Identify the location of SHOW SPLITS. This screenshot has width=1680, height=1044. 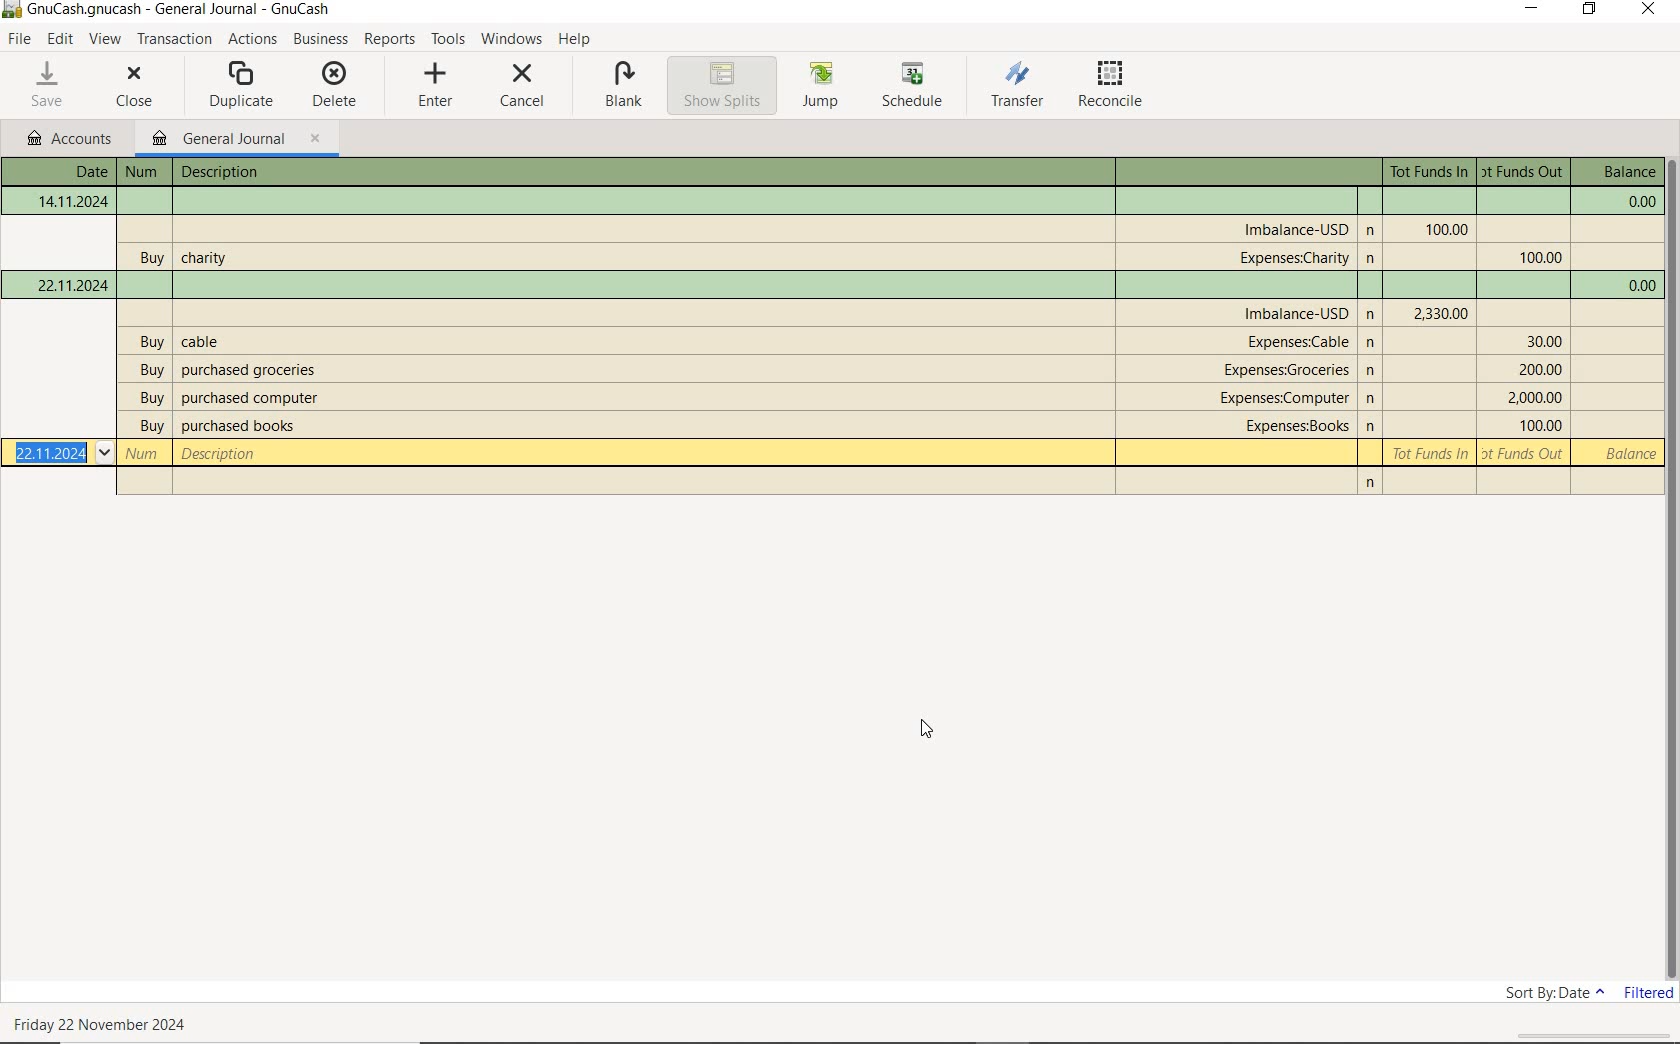
(723, 85).